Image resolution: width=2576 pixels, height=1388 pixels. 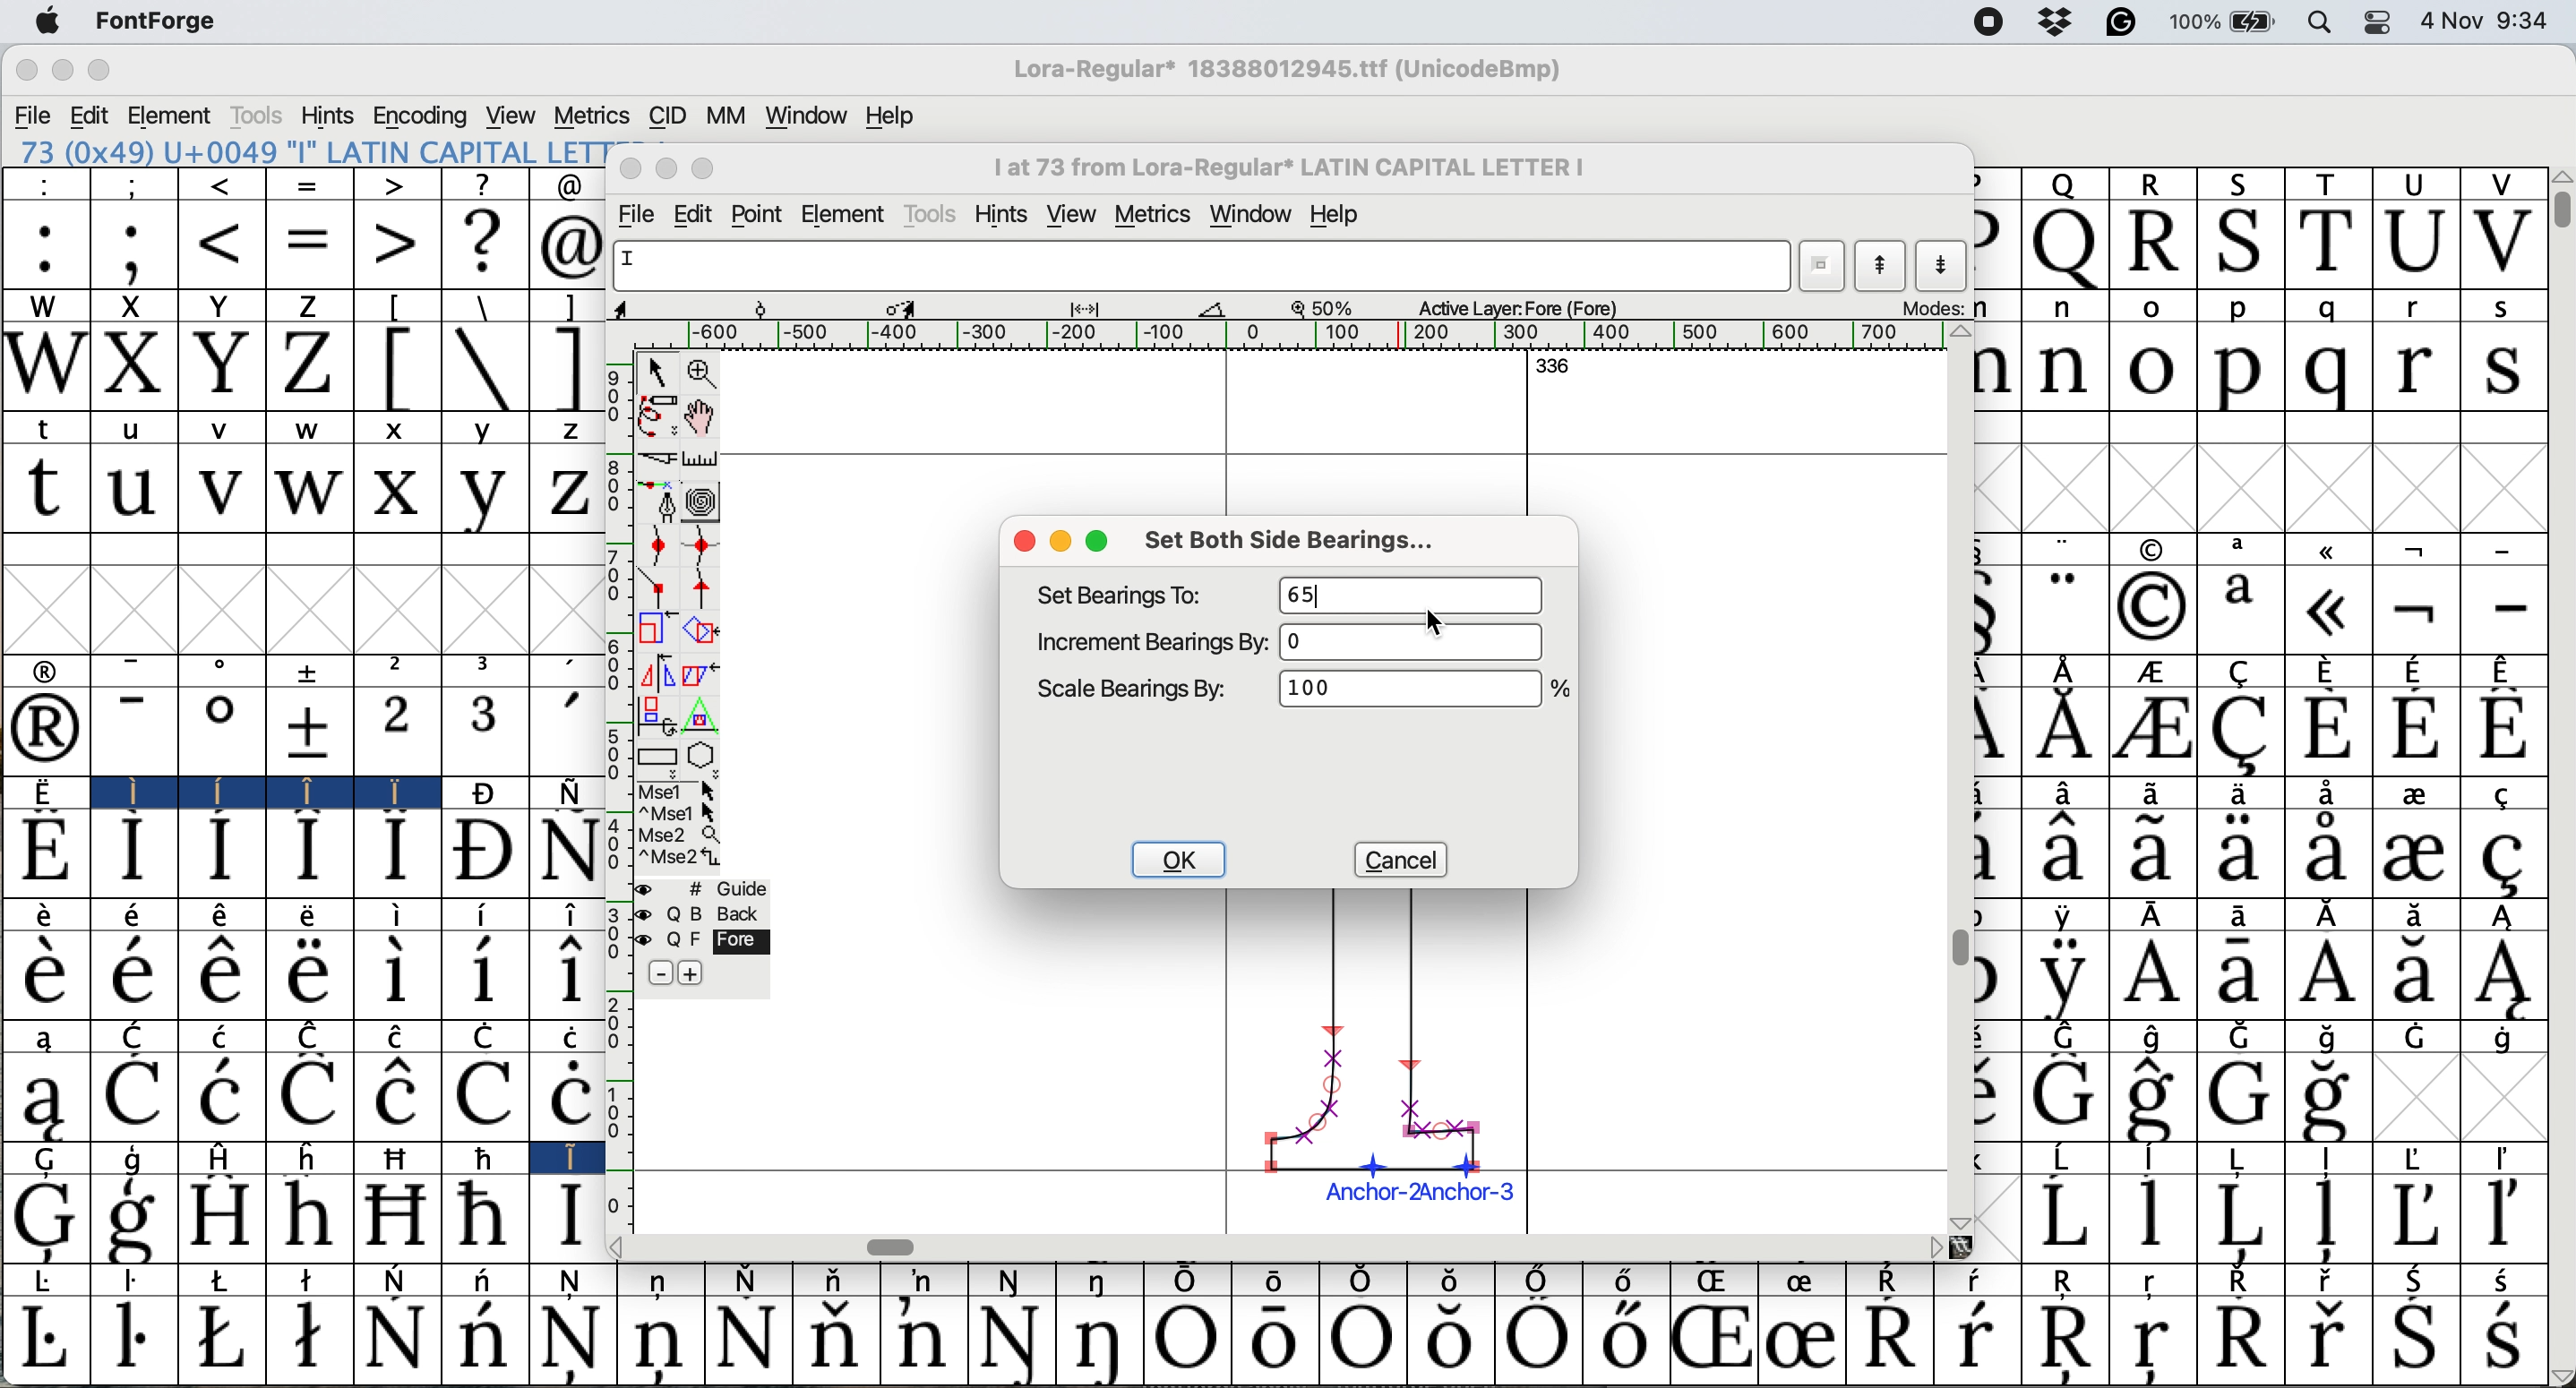 What do you see at coordinates (831, 1338) in the screenshot?
I see `Symbol` at bounding box center [831, 1338].